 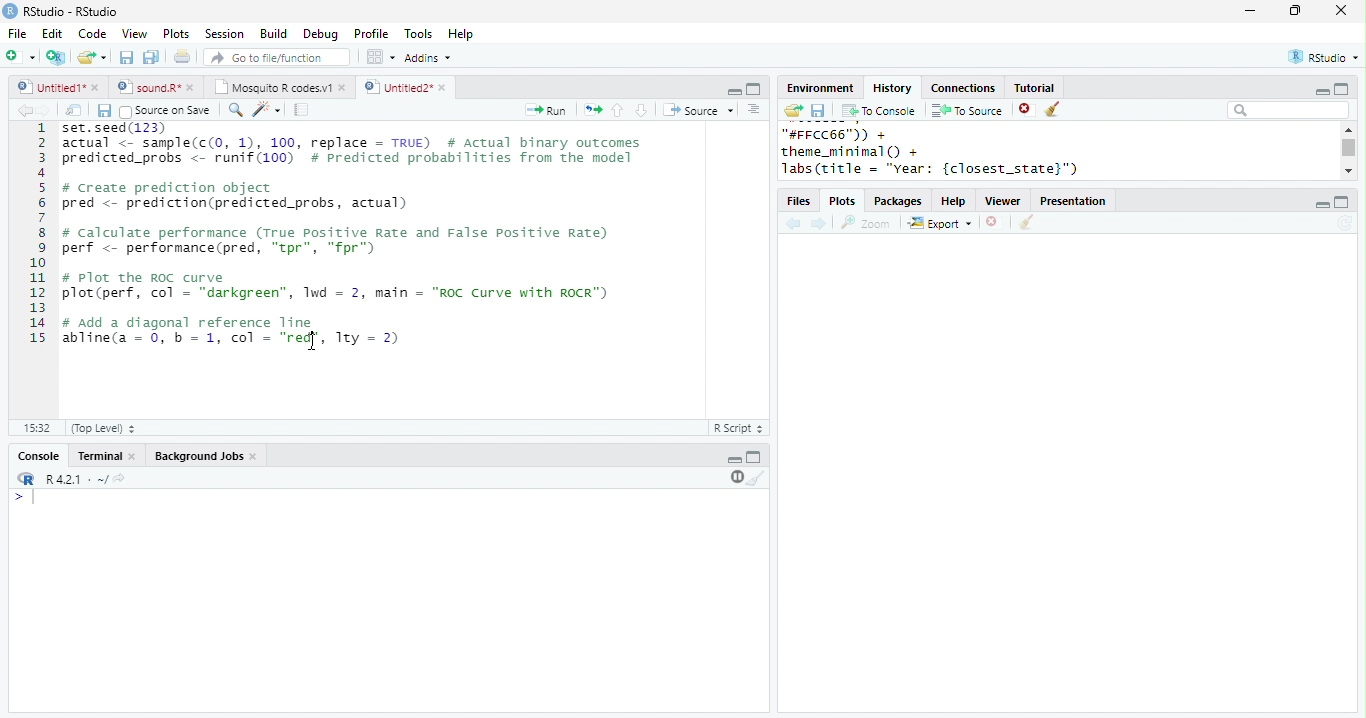 What do you see at coordinates (163, 111) in the screenshot?
I see `Source on Save` at bounding box center [163, 111].